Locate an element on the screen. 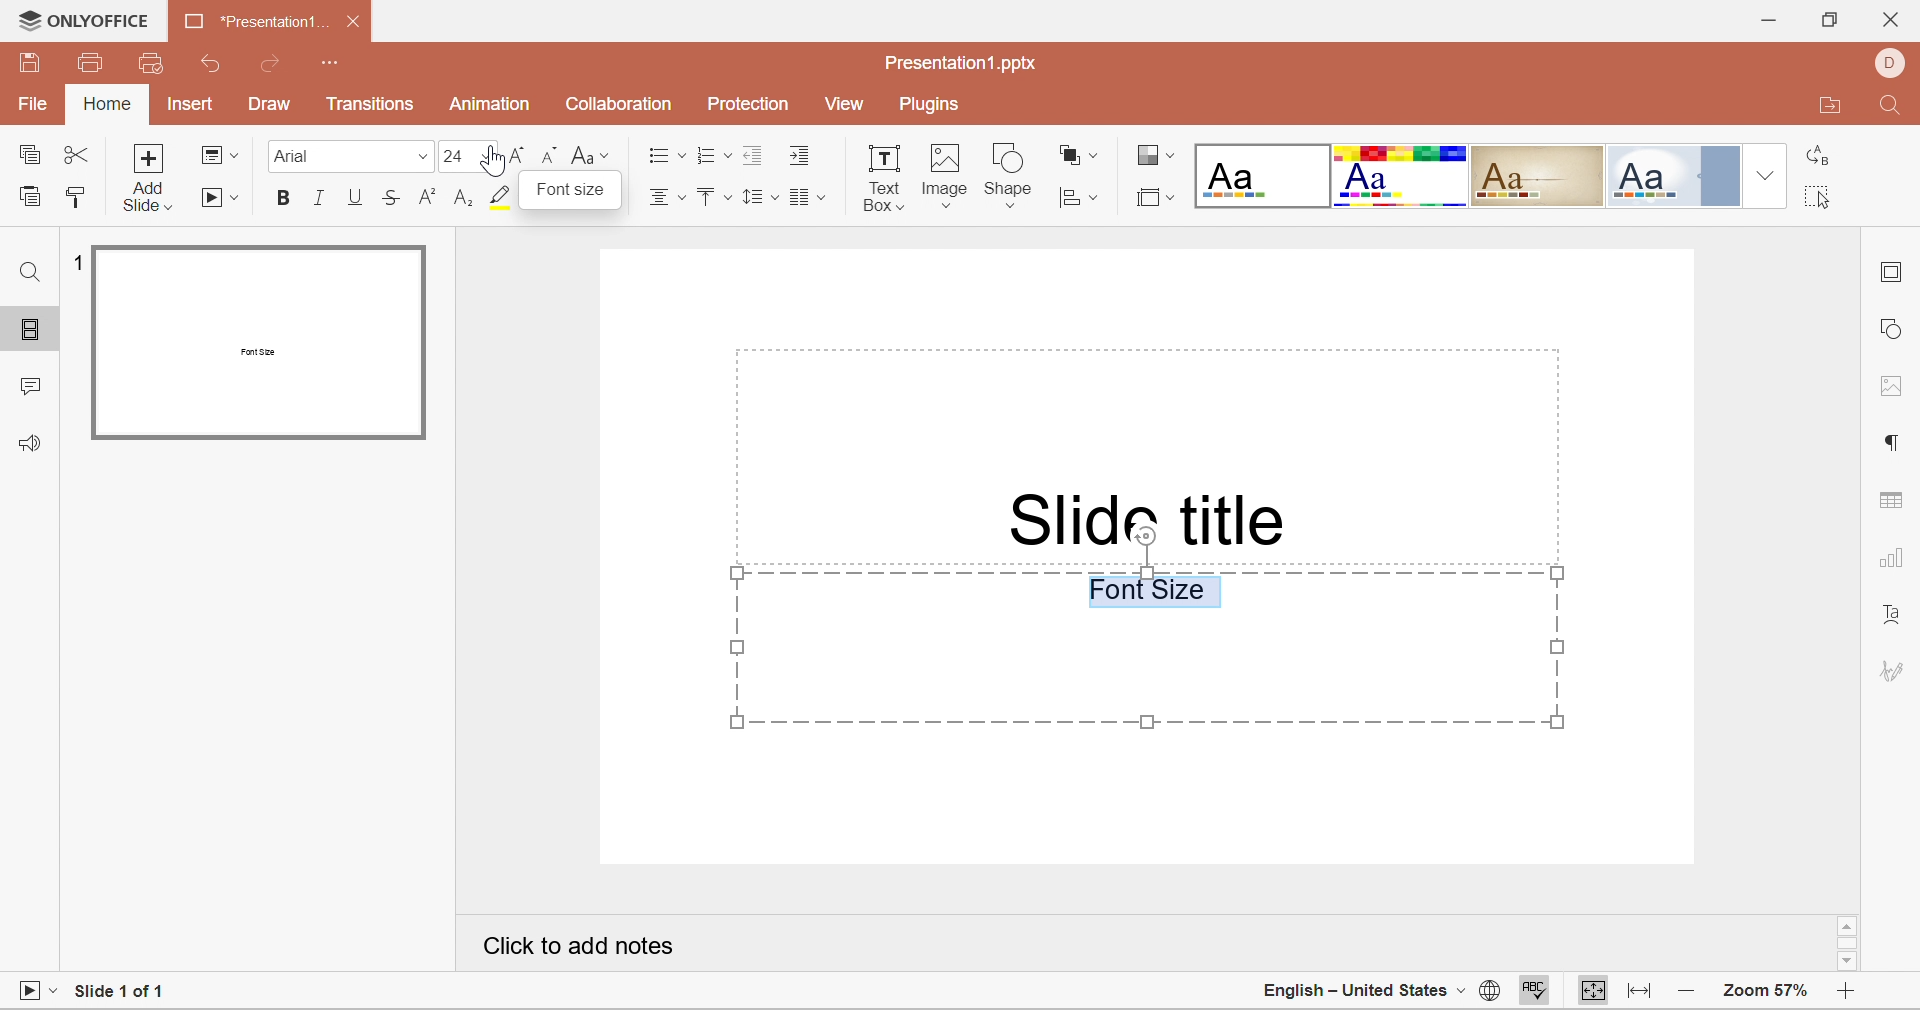  Bullets is located at coordinates (665, 155).